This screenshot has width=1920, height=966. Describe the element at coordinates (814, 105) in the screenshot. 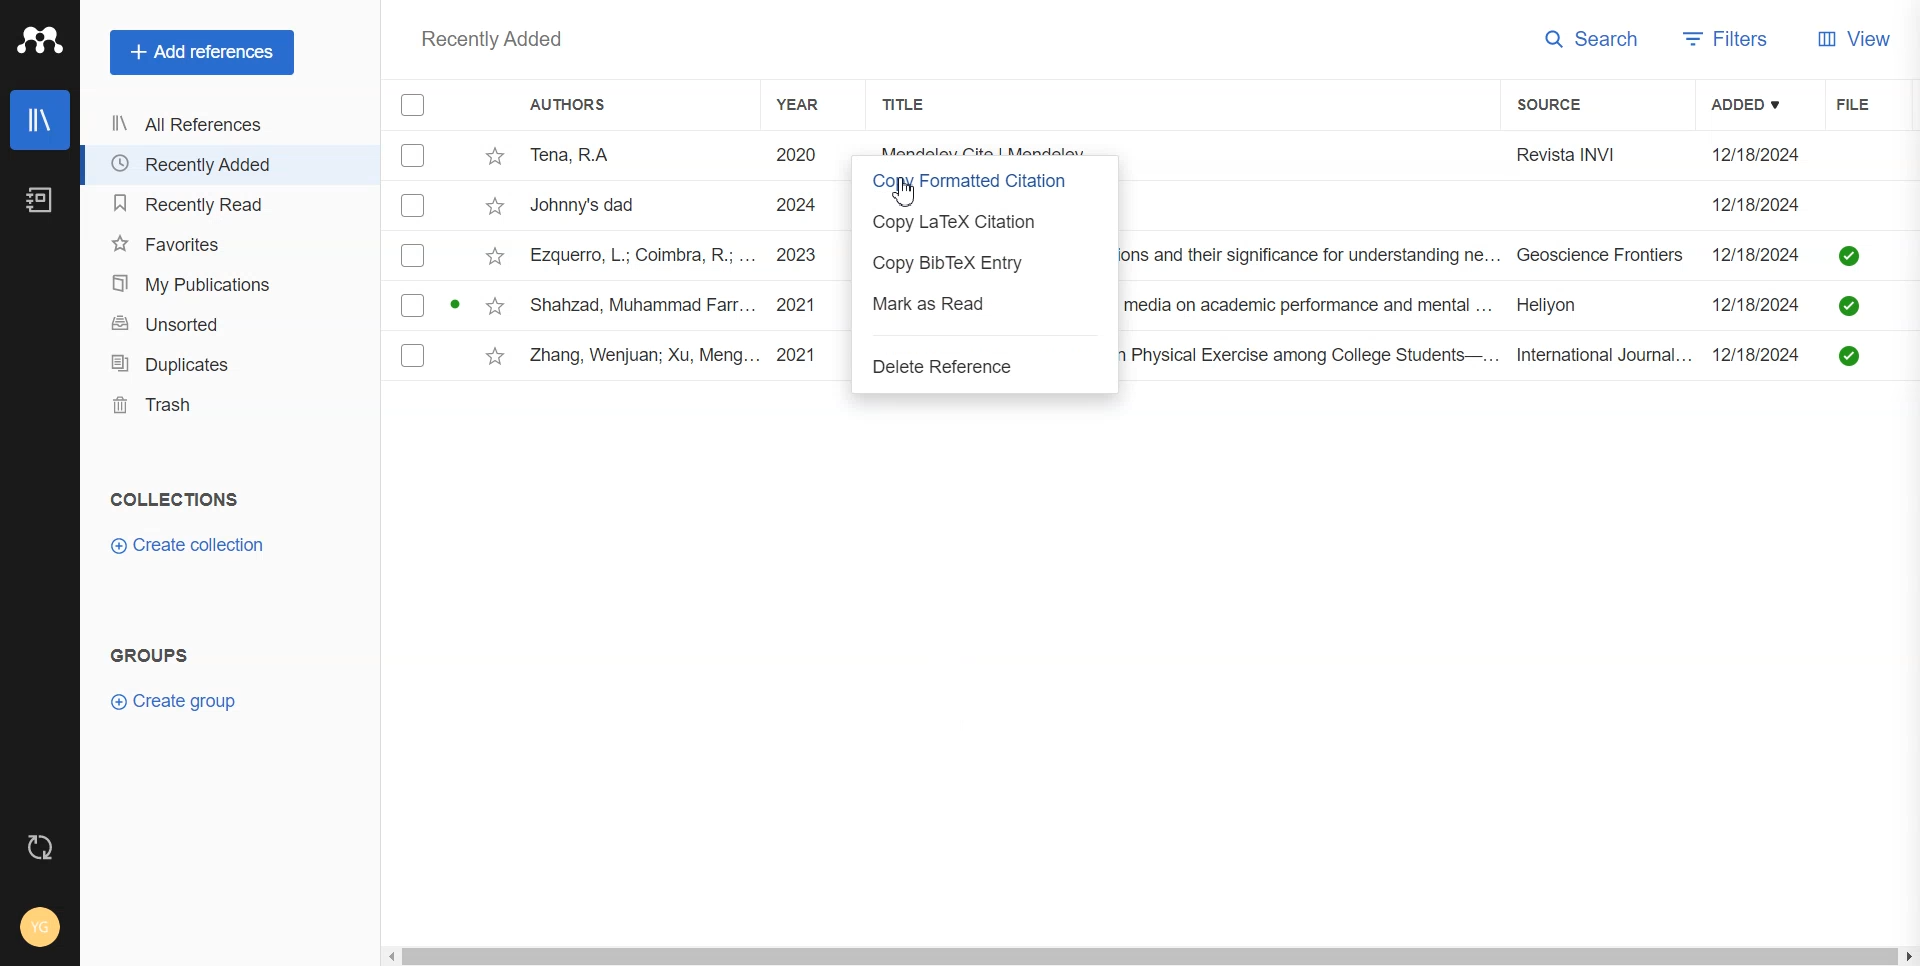

I see `Year` at that location.